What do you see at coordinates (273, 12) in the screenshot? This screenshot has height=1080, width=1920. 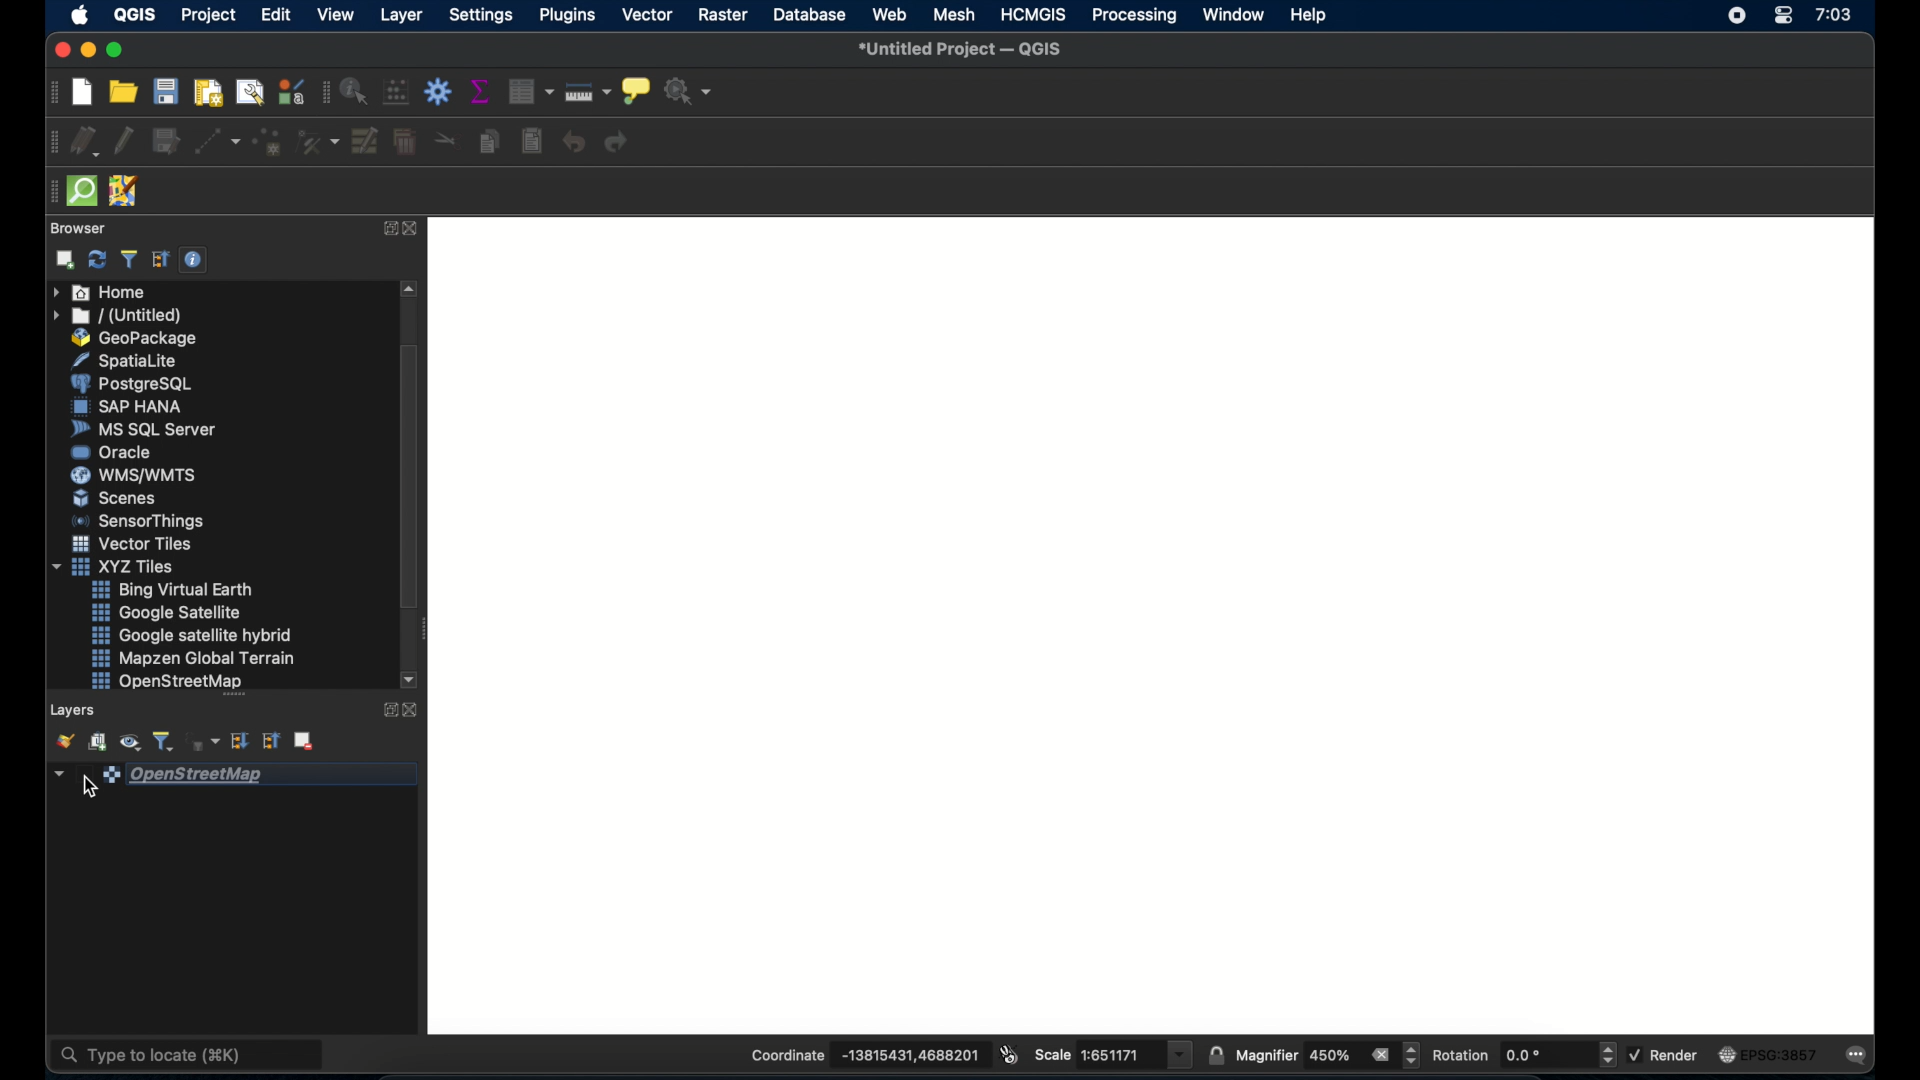 I see `edit` at bounding box center [273, 12].